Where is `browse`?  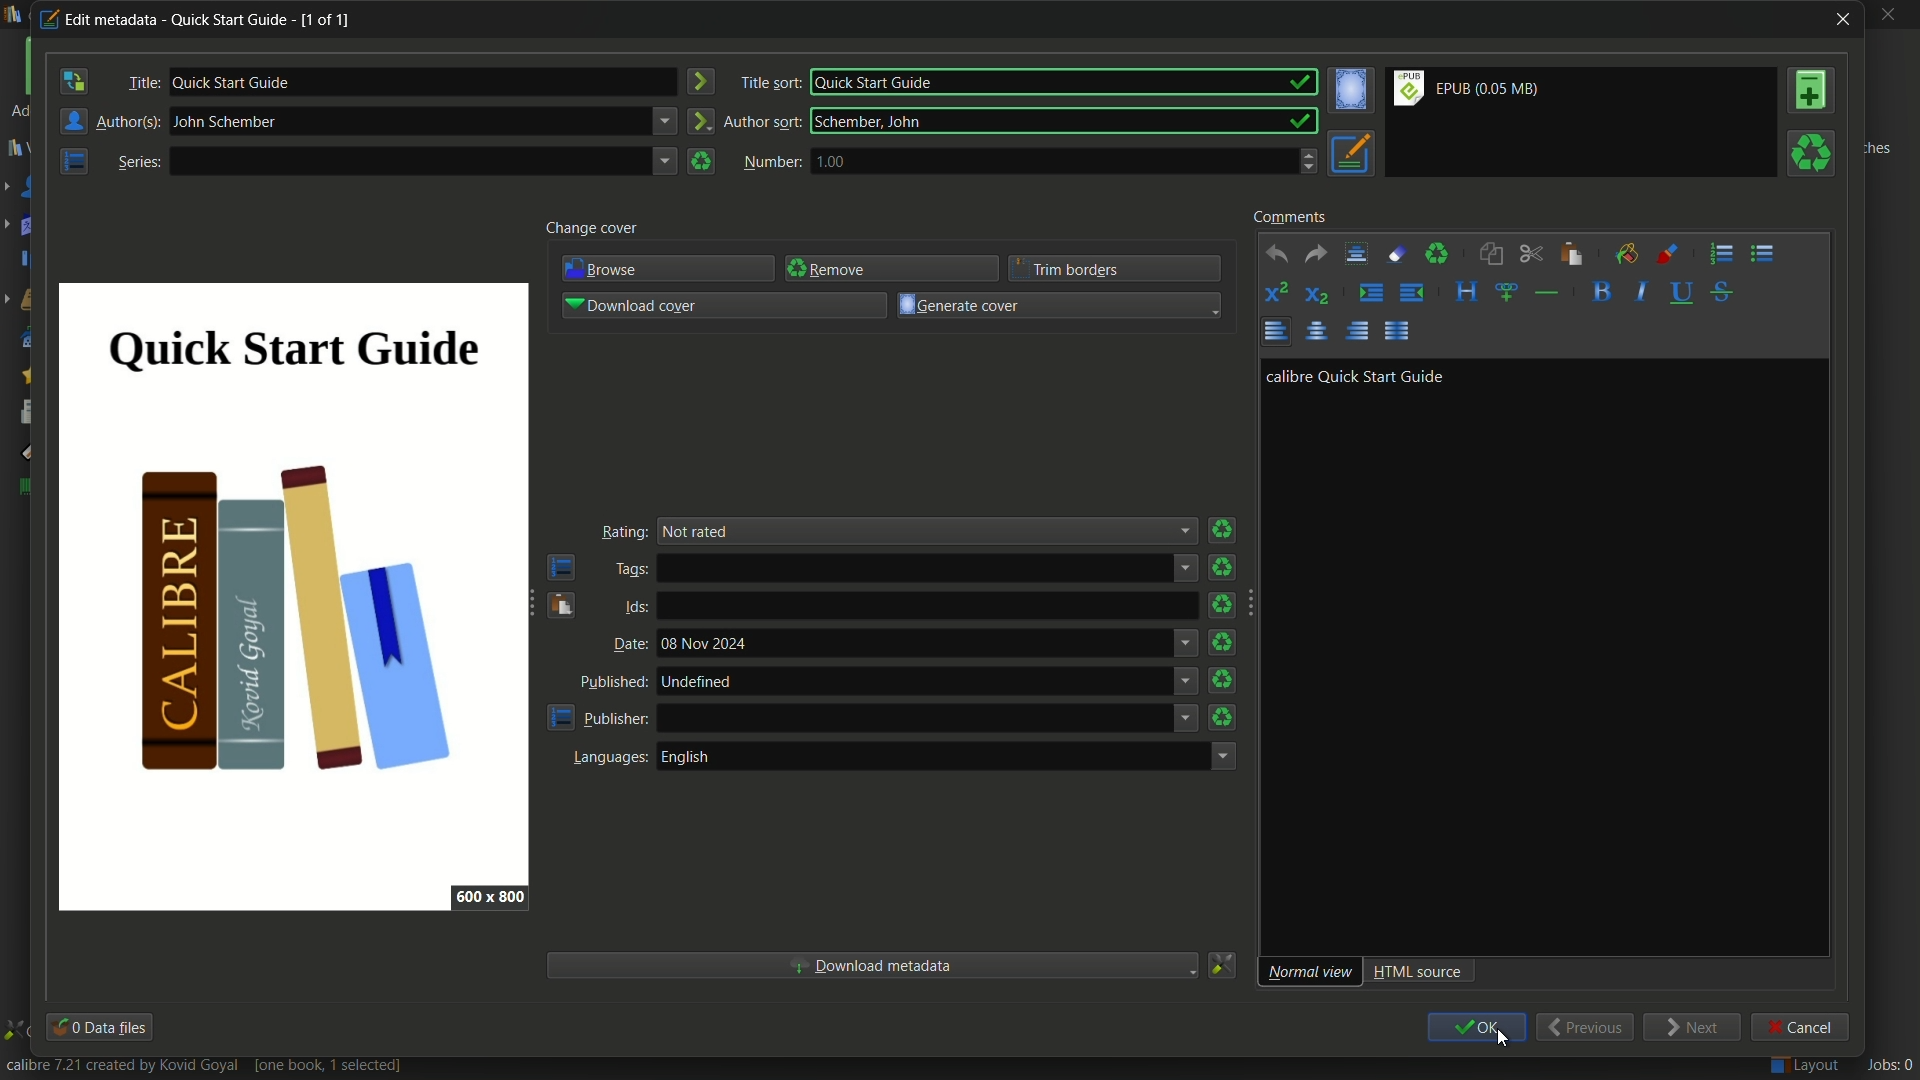 browse is located at coordinates (609, 266).